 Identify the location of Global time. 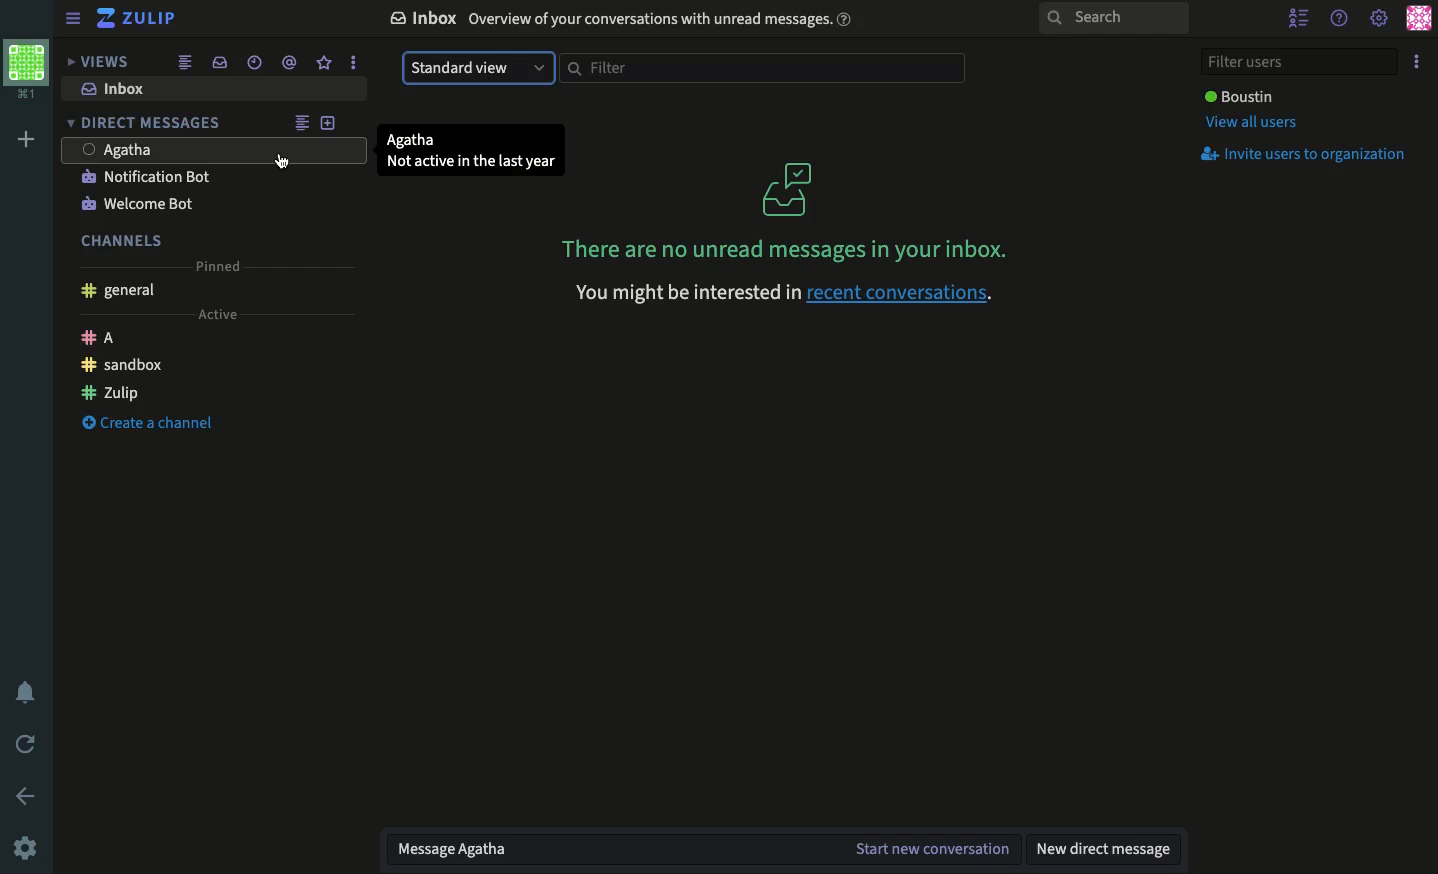
(255, 65).